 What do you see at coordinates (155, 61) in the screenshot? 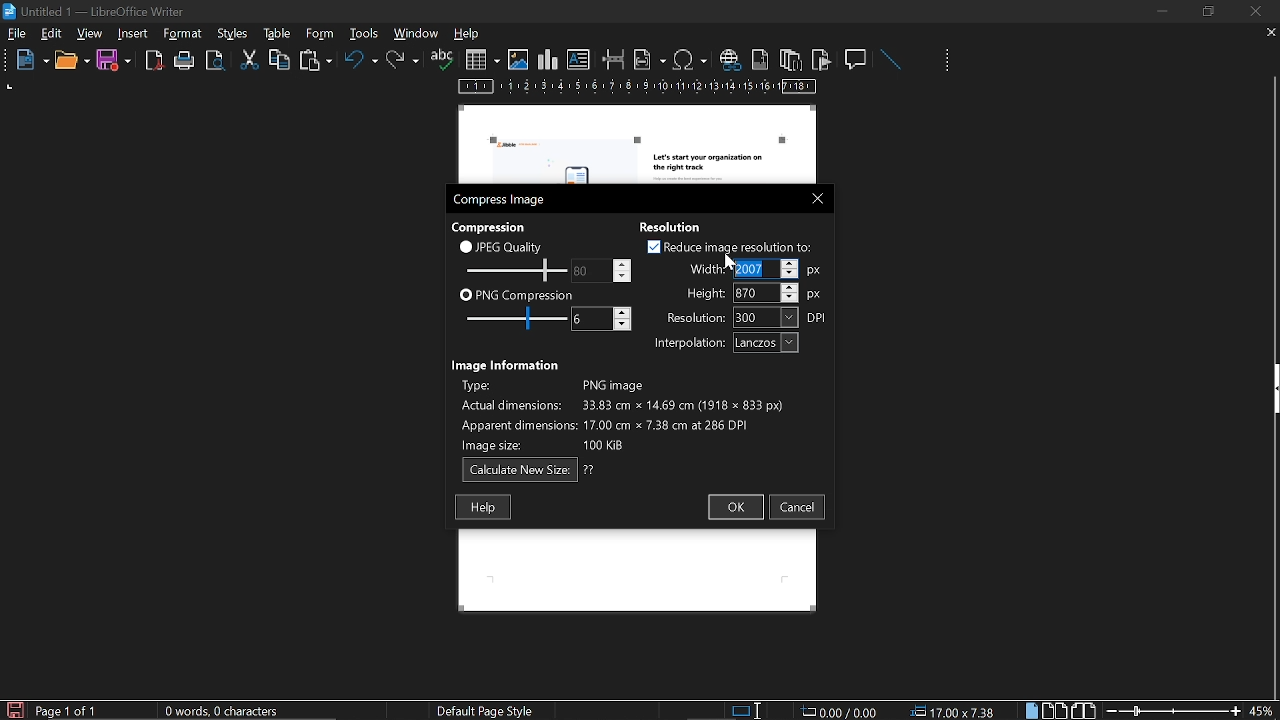
I see `export as pdf` at bounding box center [155, 61].